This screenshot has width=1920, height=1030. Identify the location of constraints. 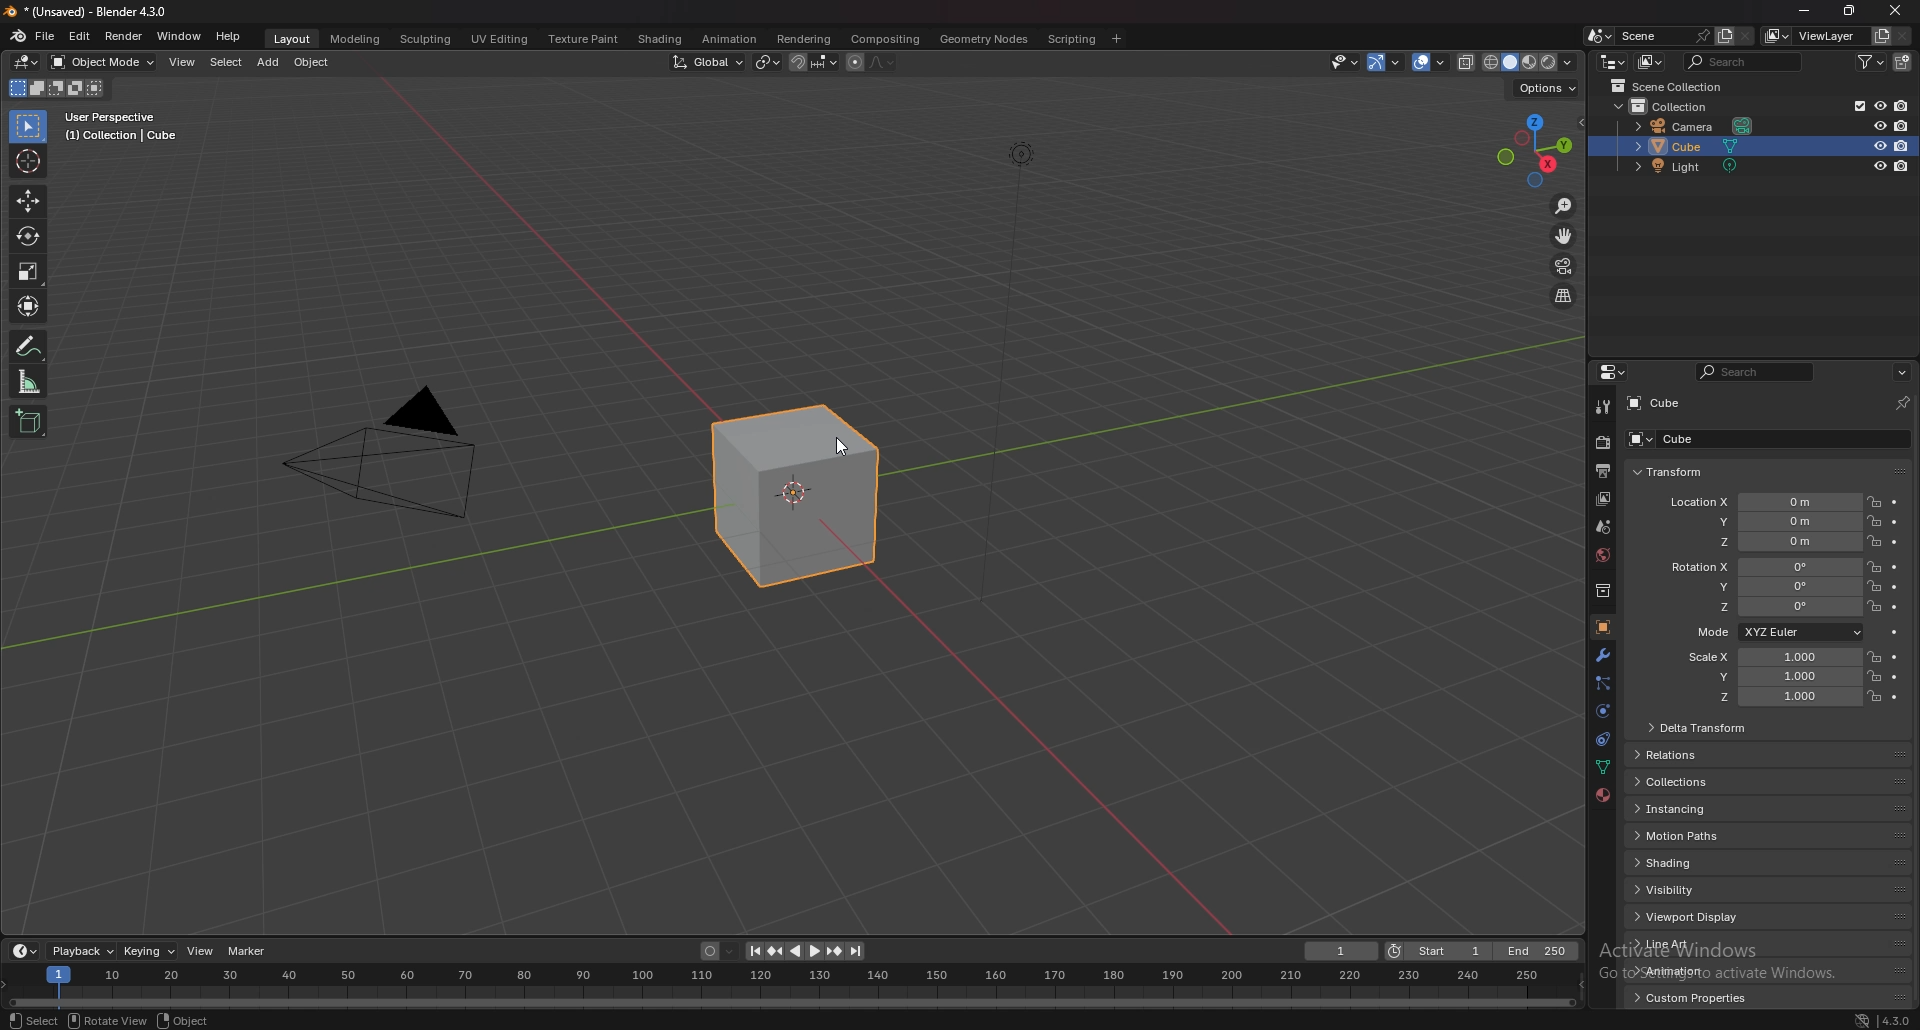
(1603, 738).